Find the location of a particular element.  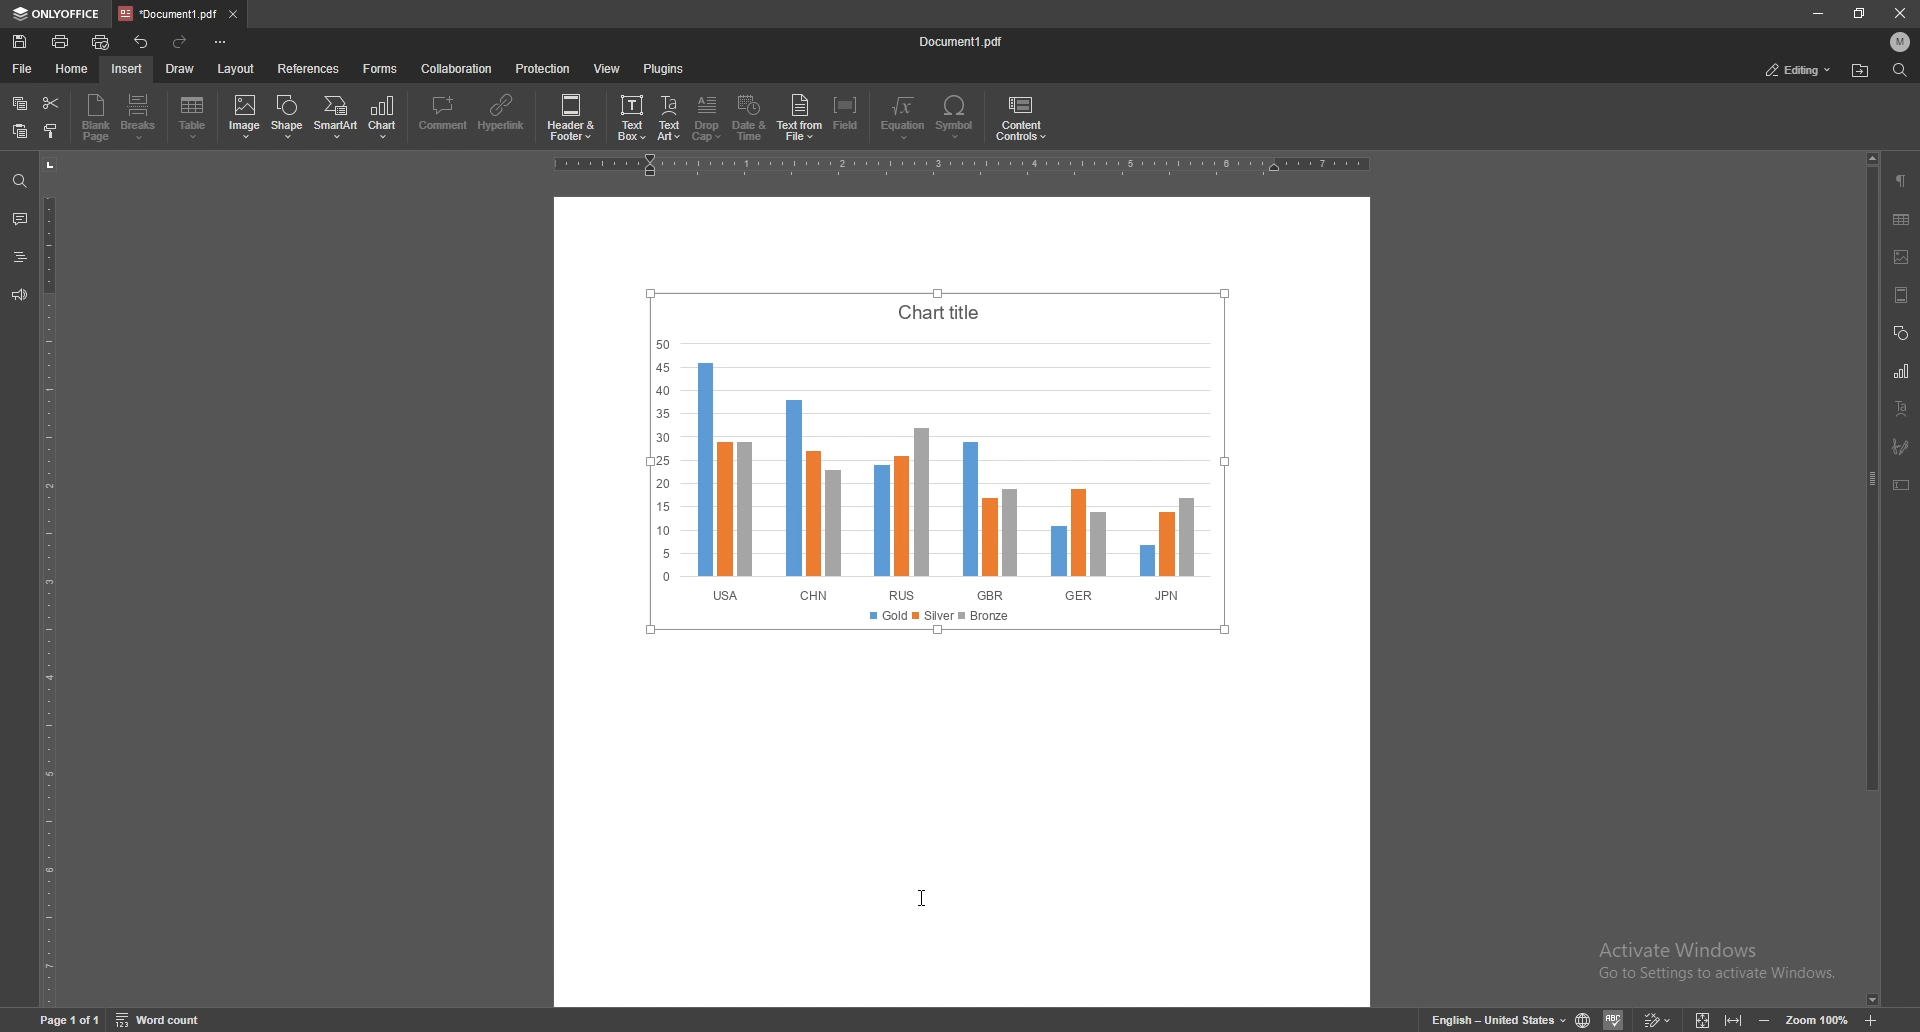

signature field is located at coordinates (1900, 447).